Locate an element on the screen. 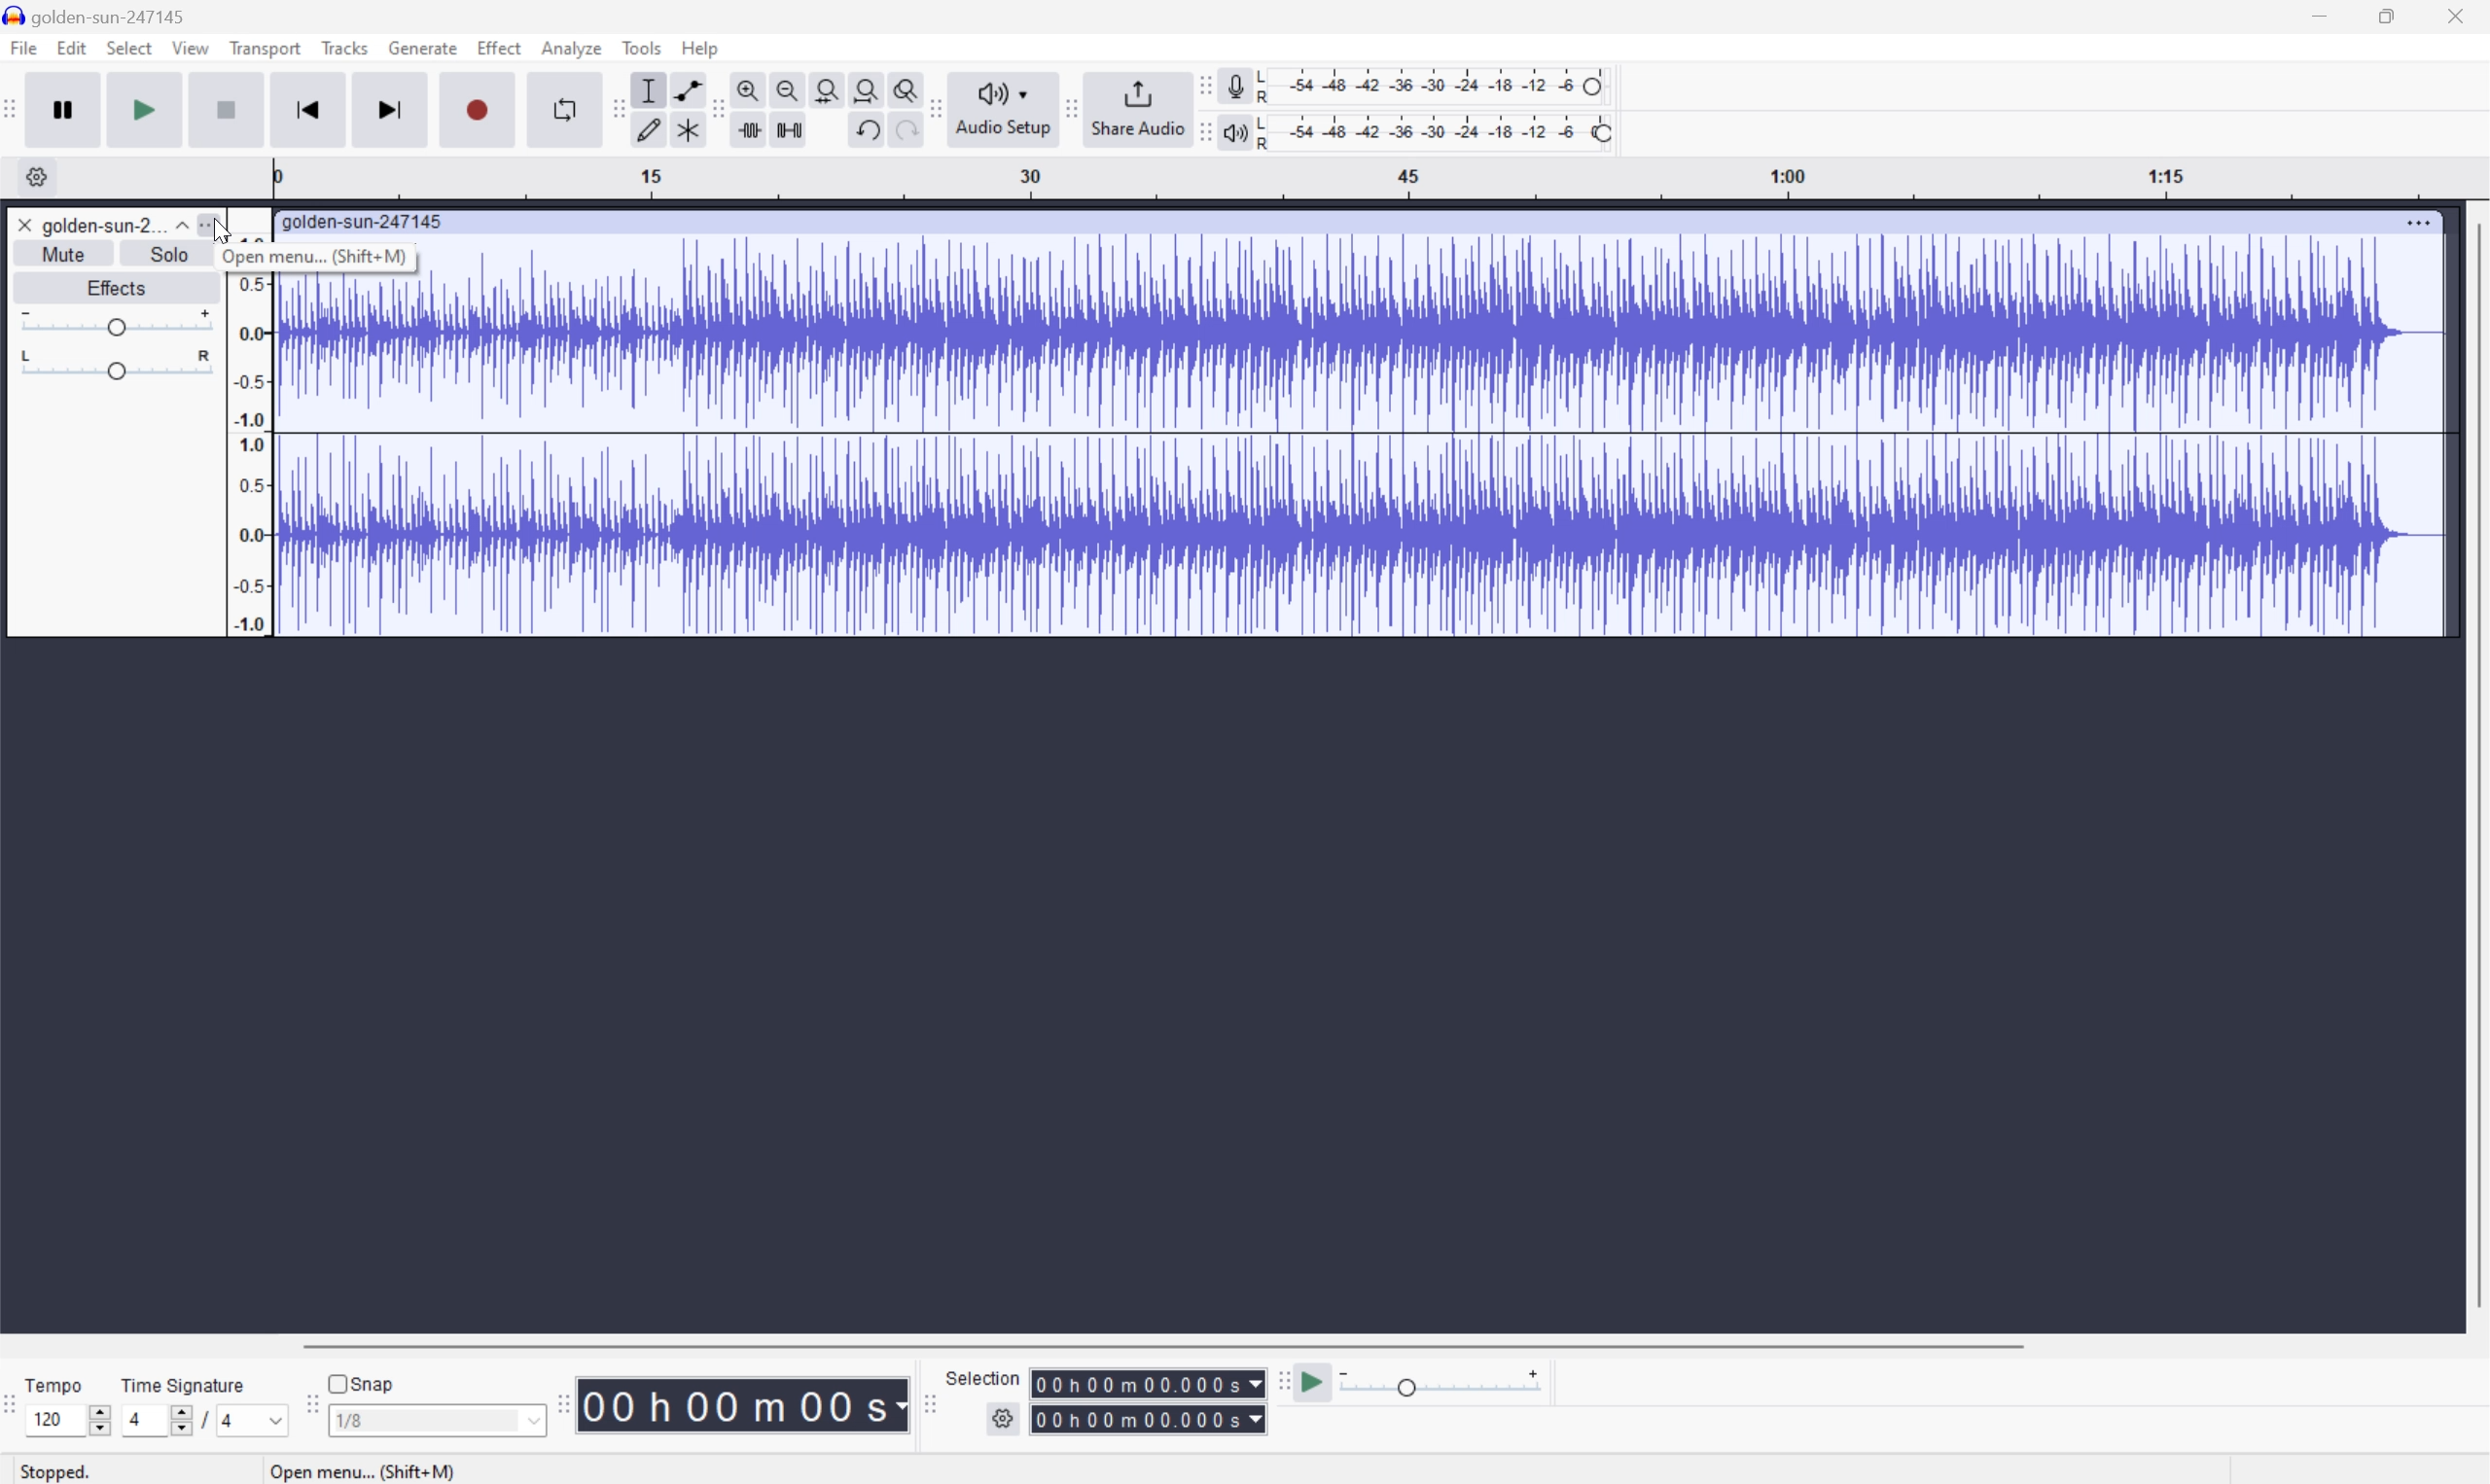  Analyze is located at coordinates (574, 49).